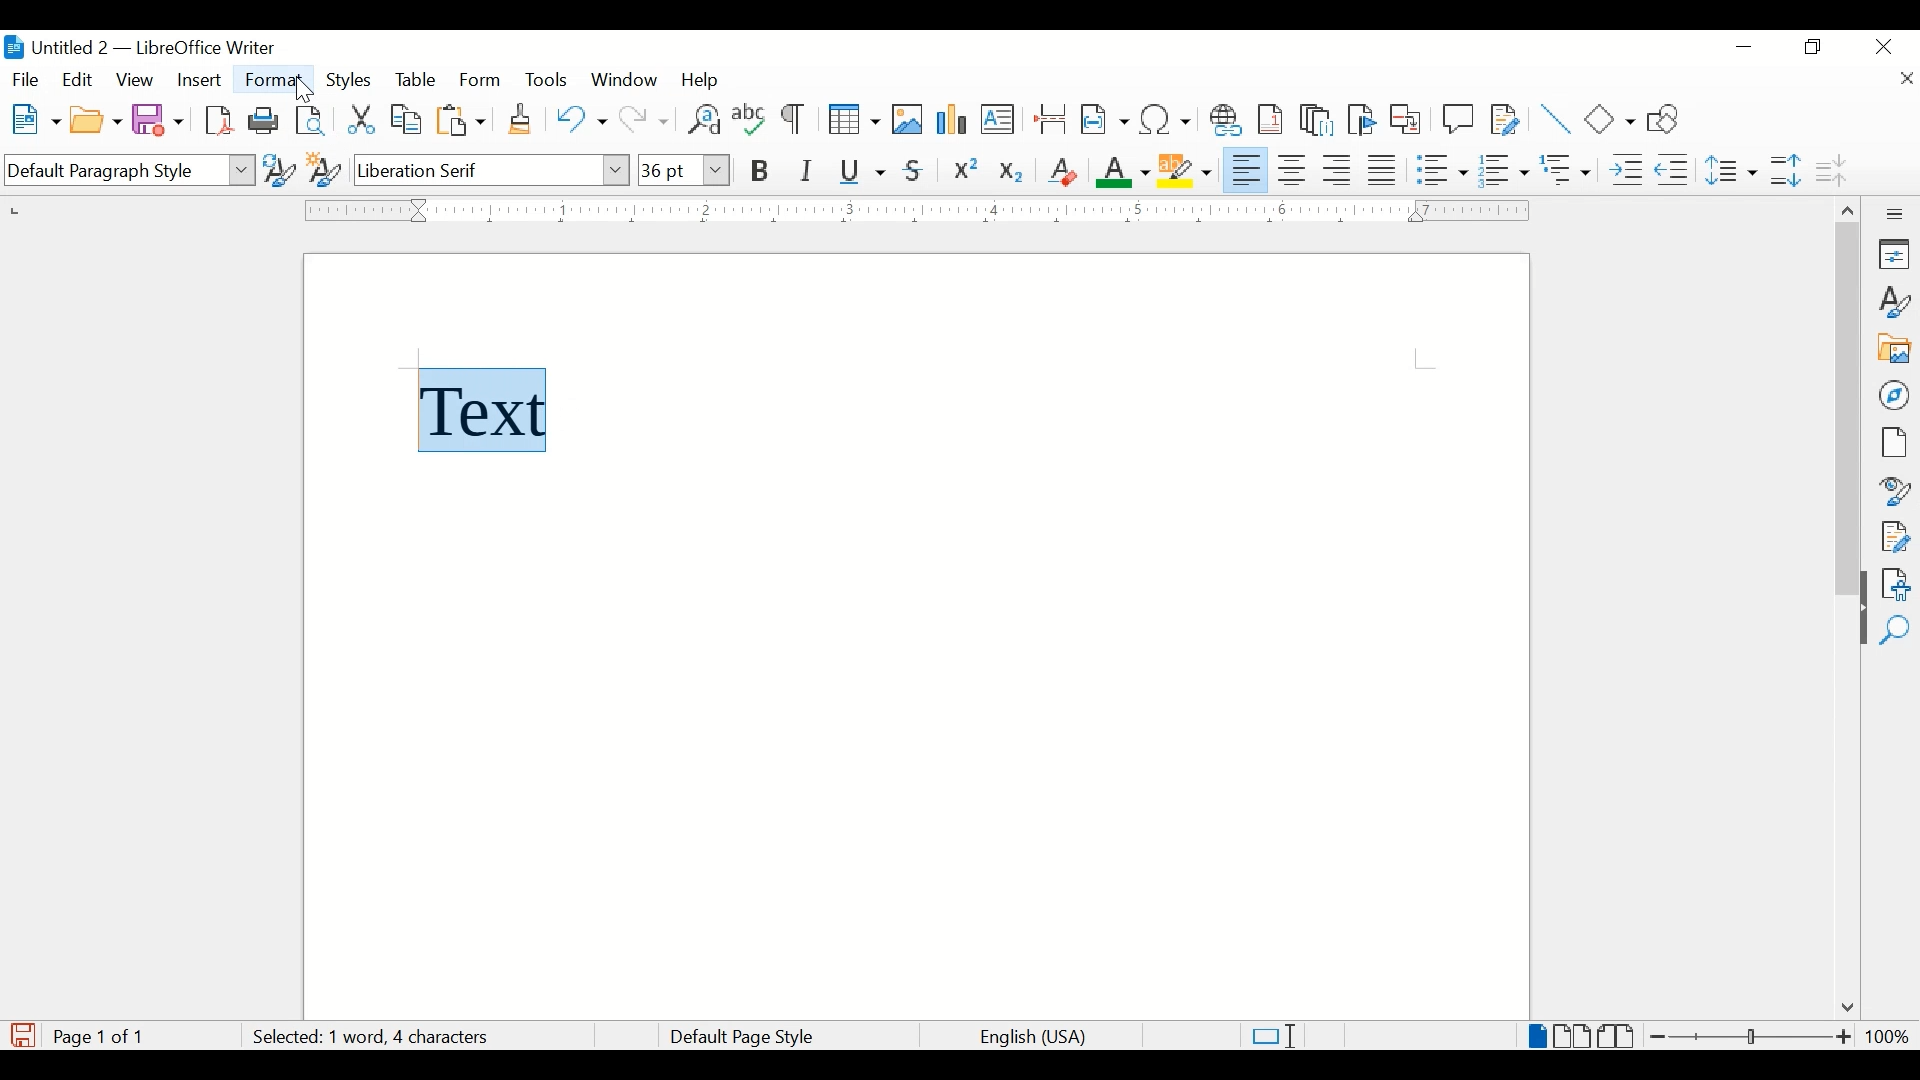  I want to click on insert cross-reference, so click(1406, 118).